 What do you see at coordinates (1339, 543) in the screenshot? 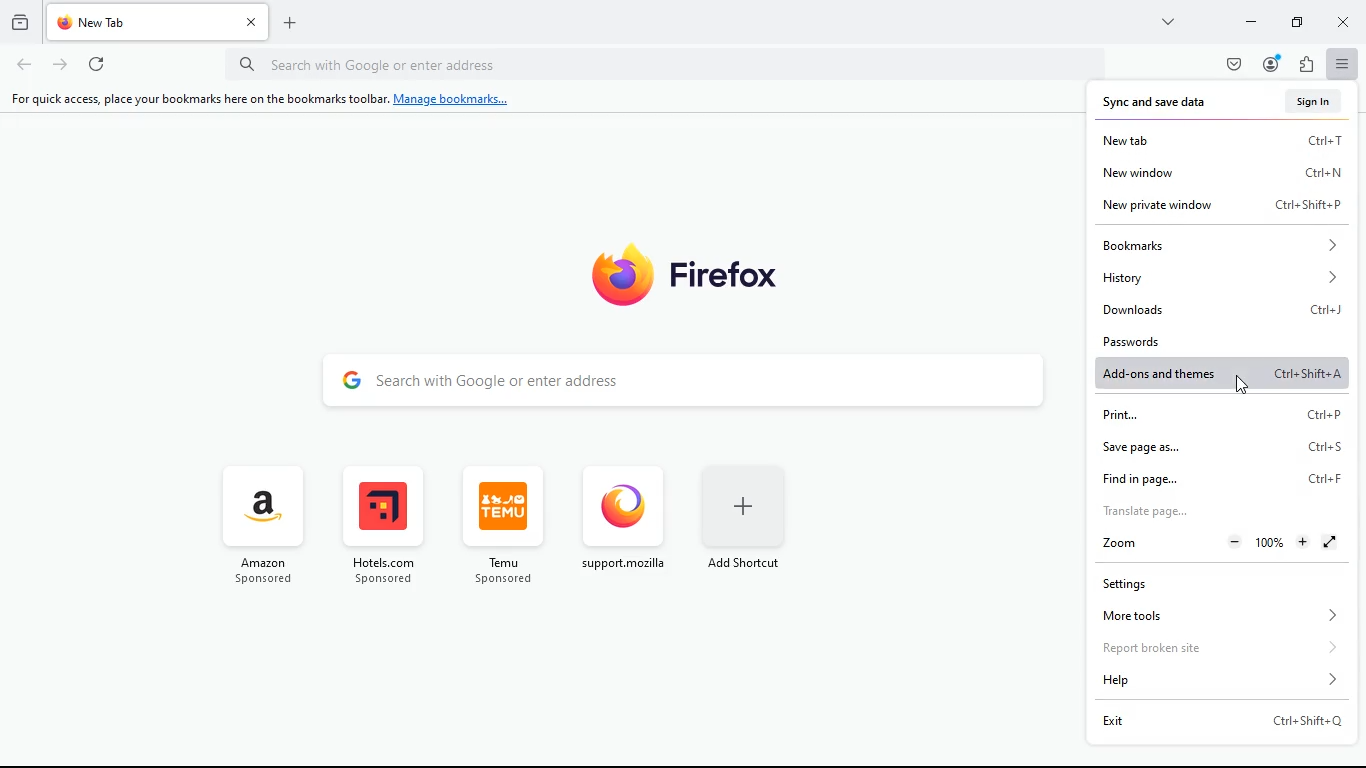
I see `Display in full window` at bounding box center [1339, 543].